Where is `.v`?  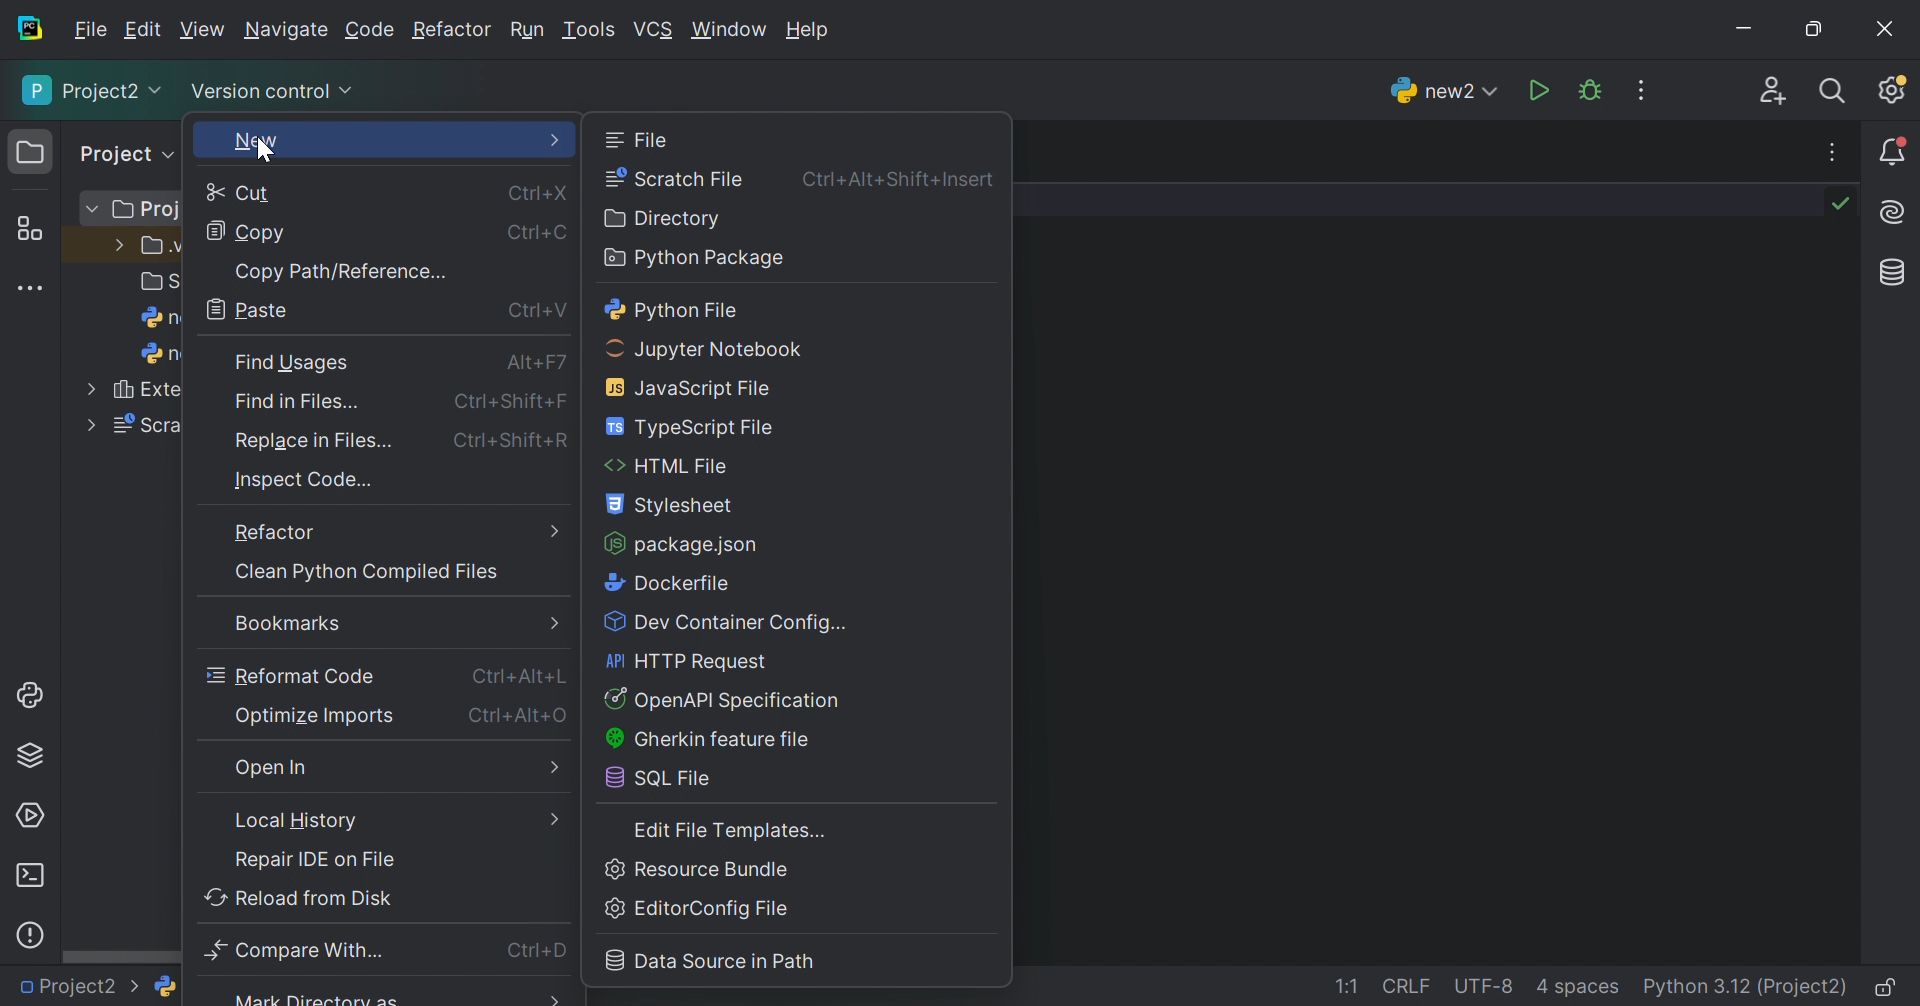 .v is located at coordinates (162, 245).